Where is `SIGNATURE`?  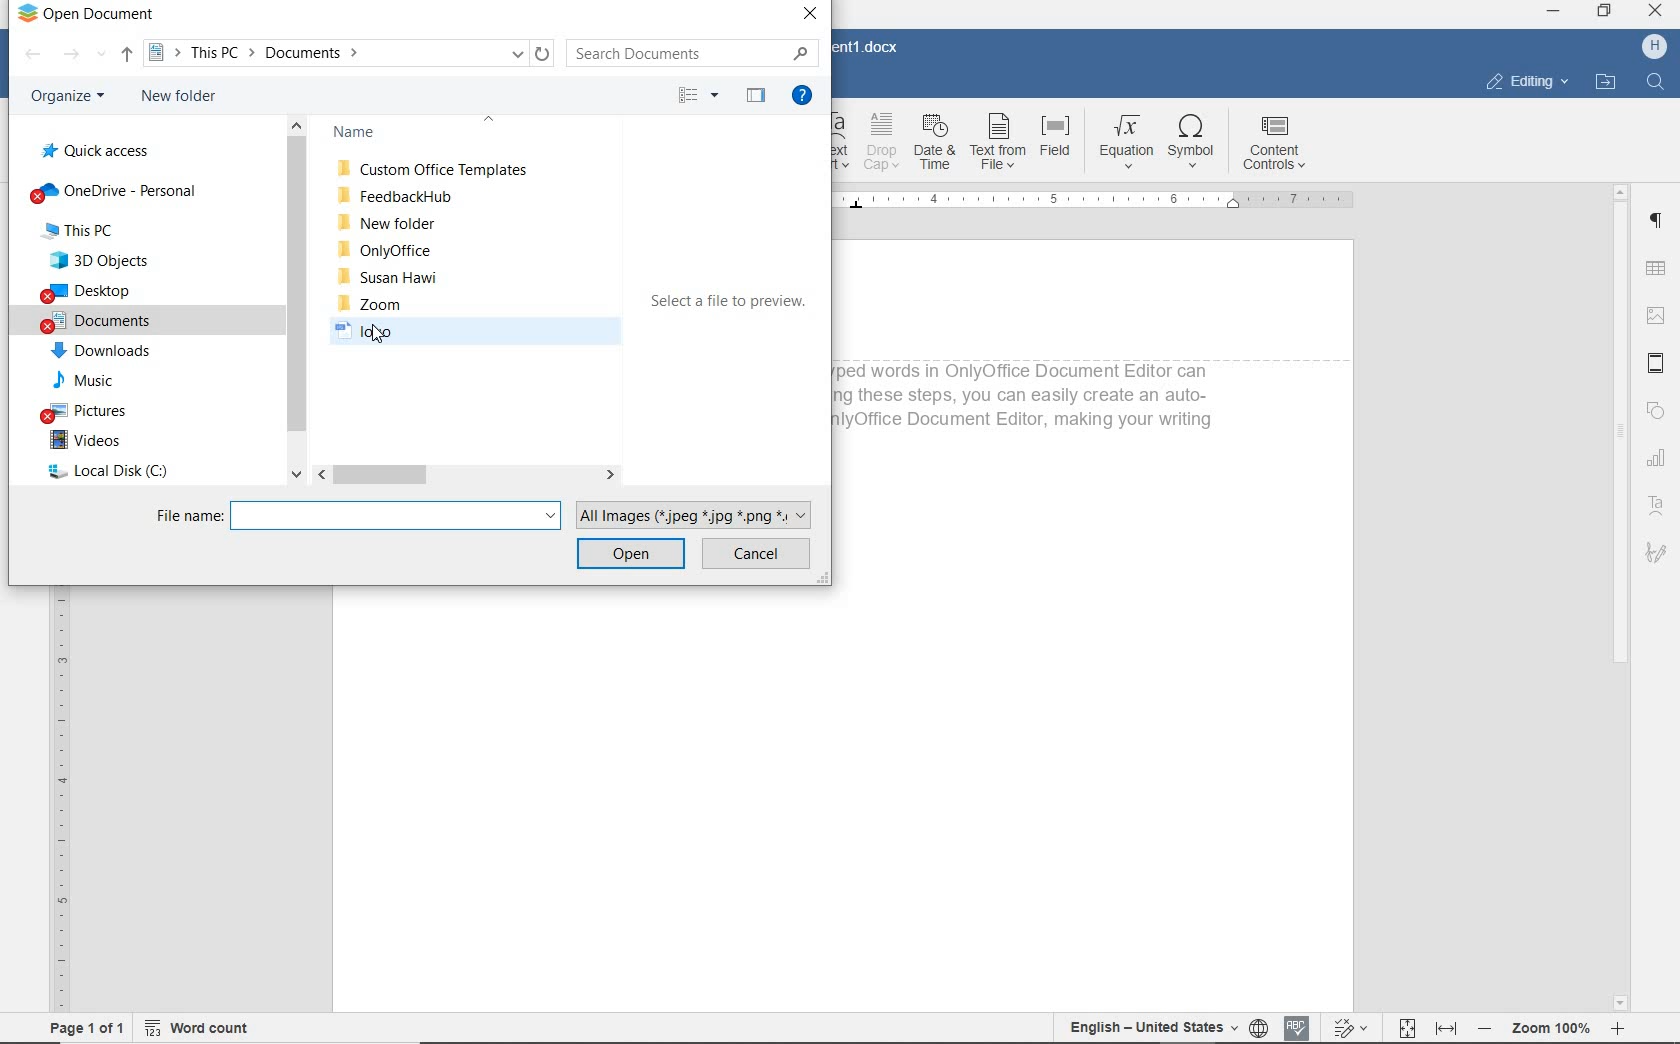
SIGNATURE is located at coordinates (1658, 556).